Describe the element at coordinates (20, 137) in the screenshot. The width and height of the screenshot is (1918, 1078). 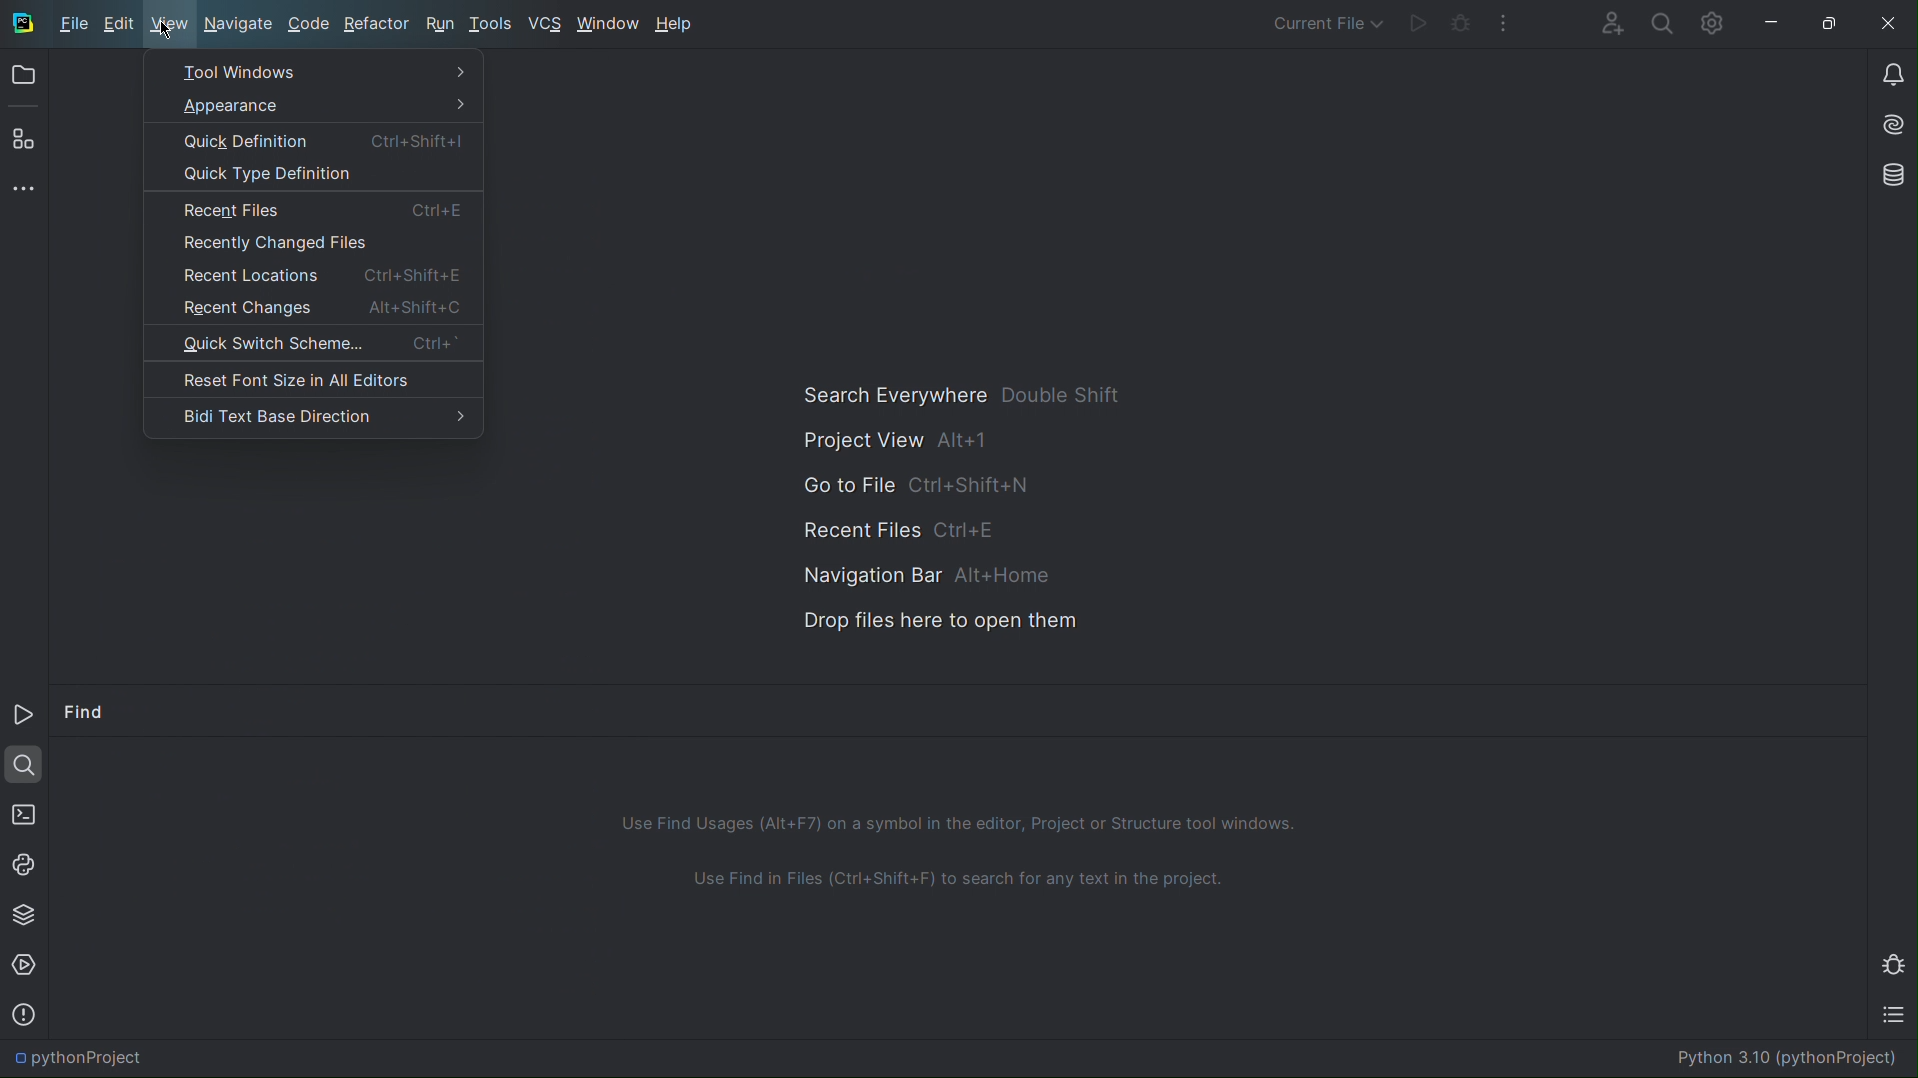
I see `Structure` at that location.